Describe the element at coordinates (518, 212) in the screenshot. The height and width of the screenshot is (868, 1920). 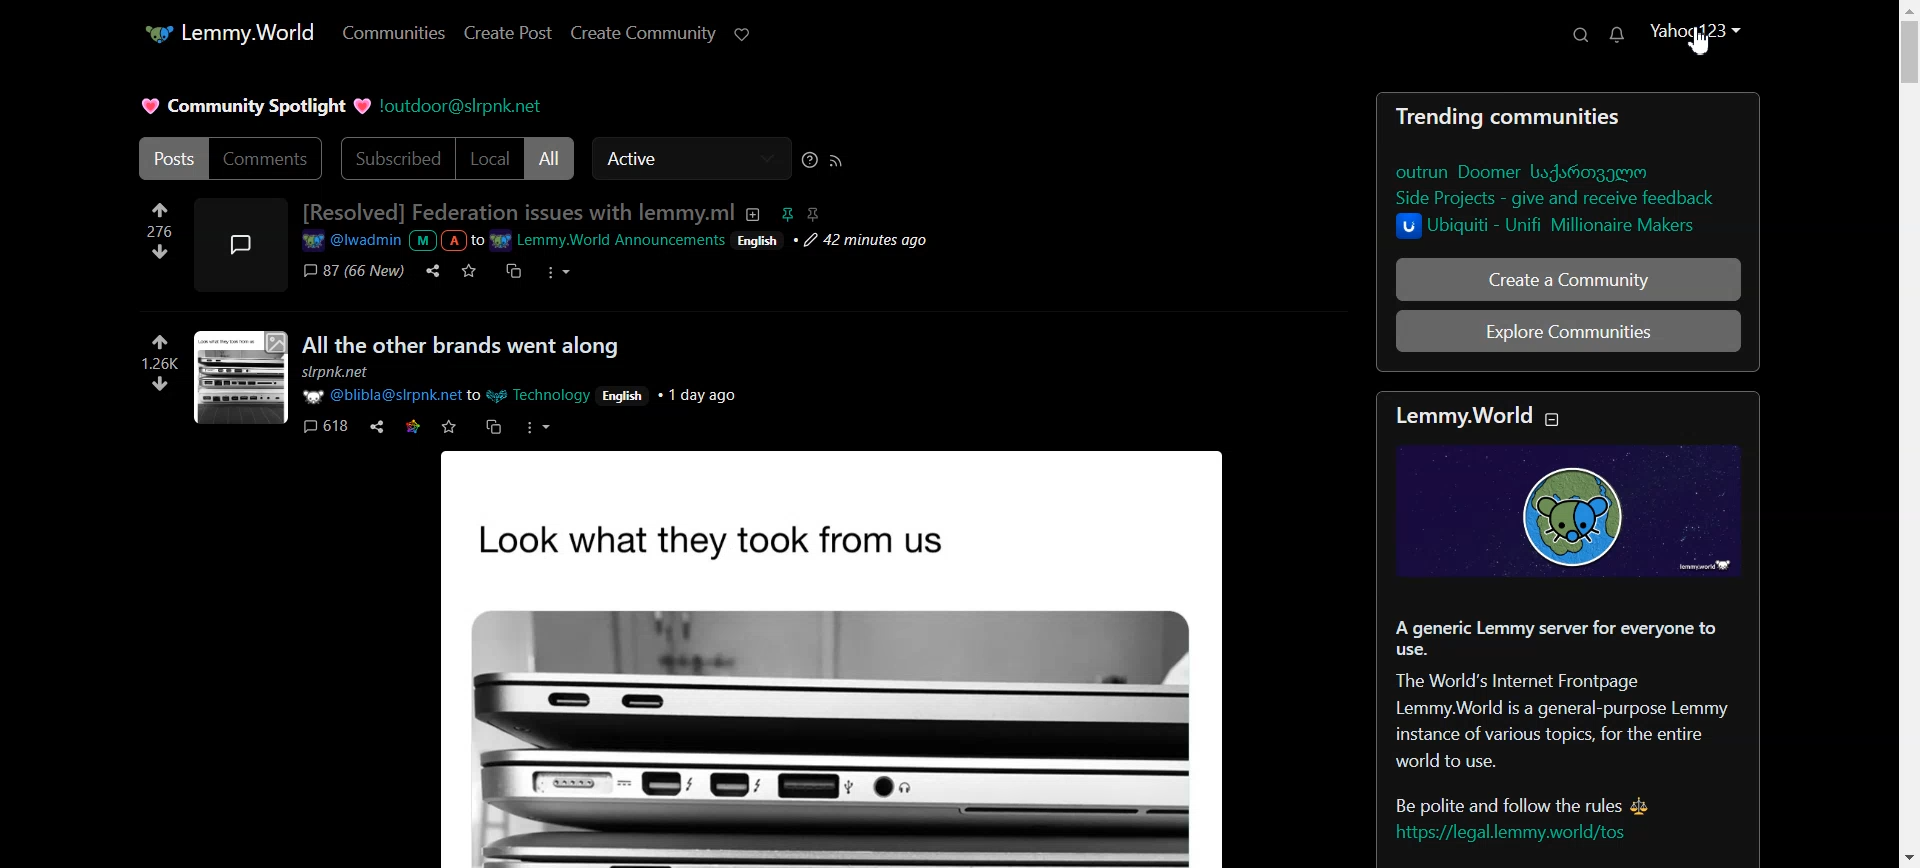
I see `Text` at that location.